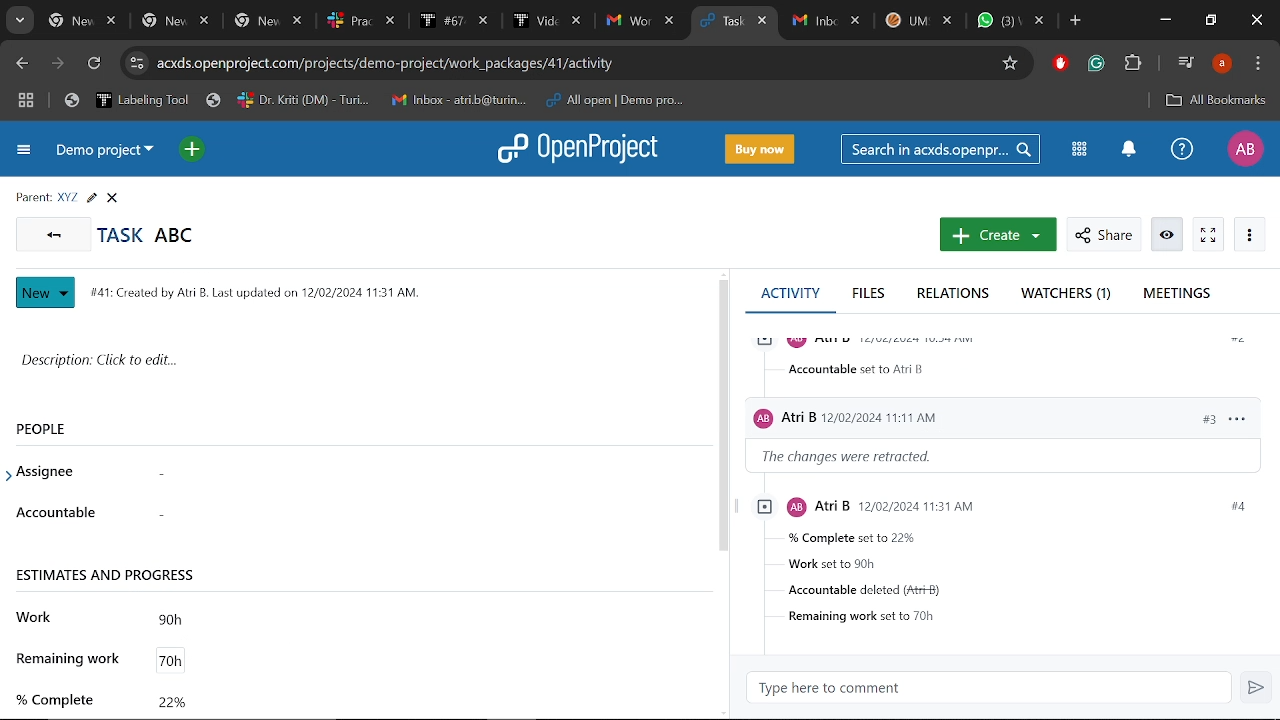 Image resolution: width=1280 pixels, height=720 pixels. What do you see at coordinates (51, 472) in the screenshot?
I see `assignee` at bounding box center [51, 472].